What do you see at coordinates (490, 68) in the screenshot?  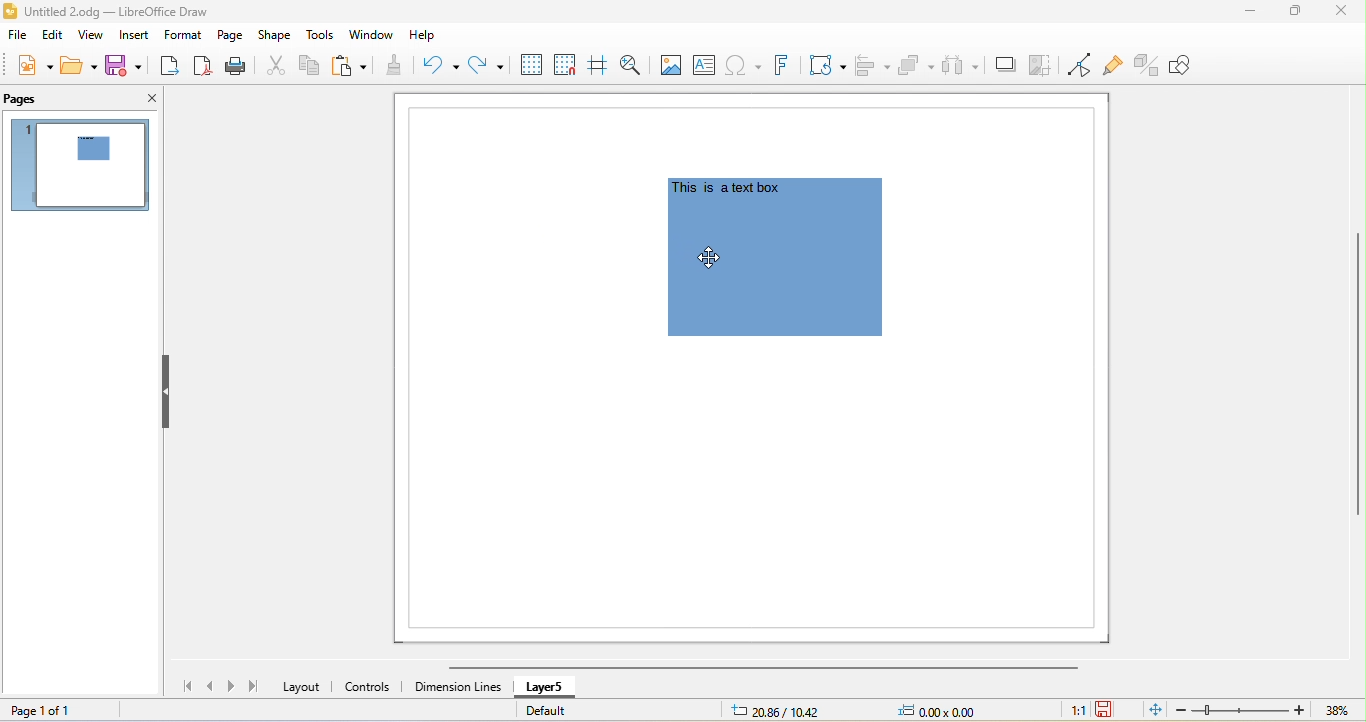 I see `redo` at bounding box center [490, 68].